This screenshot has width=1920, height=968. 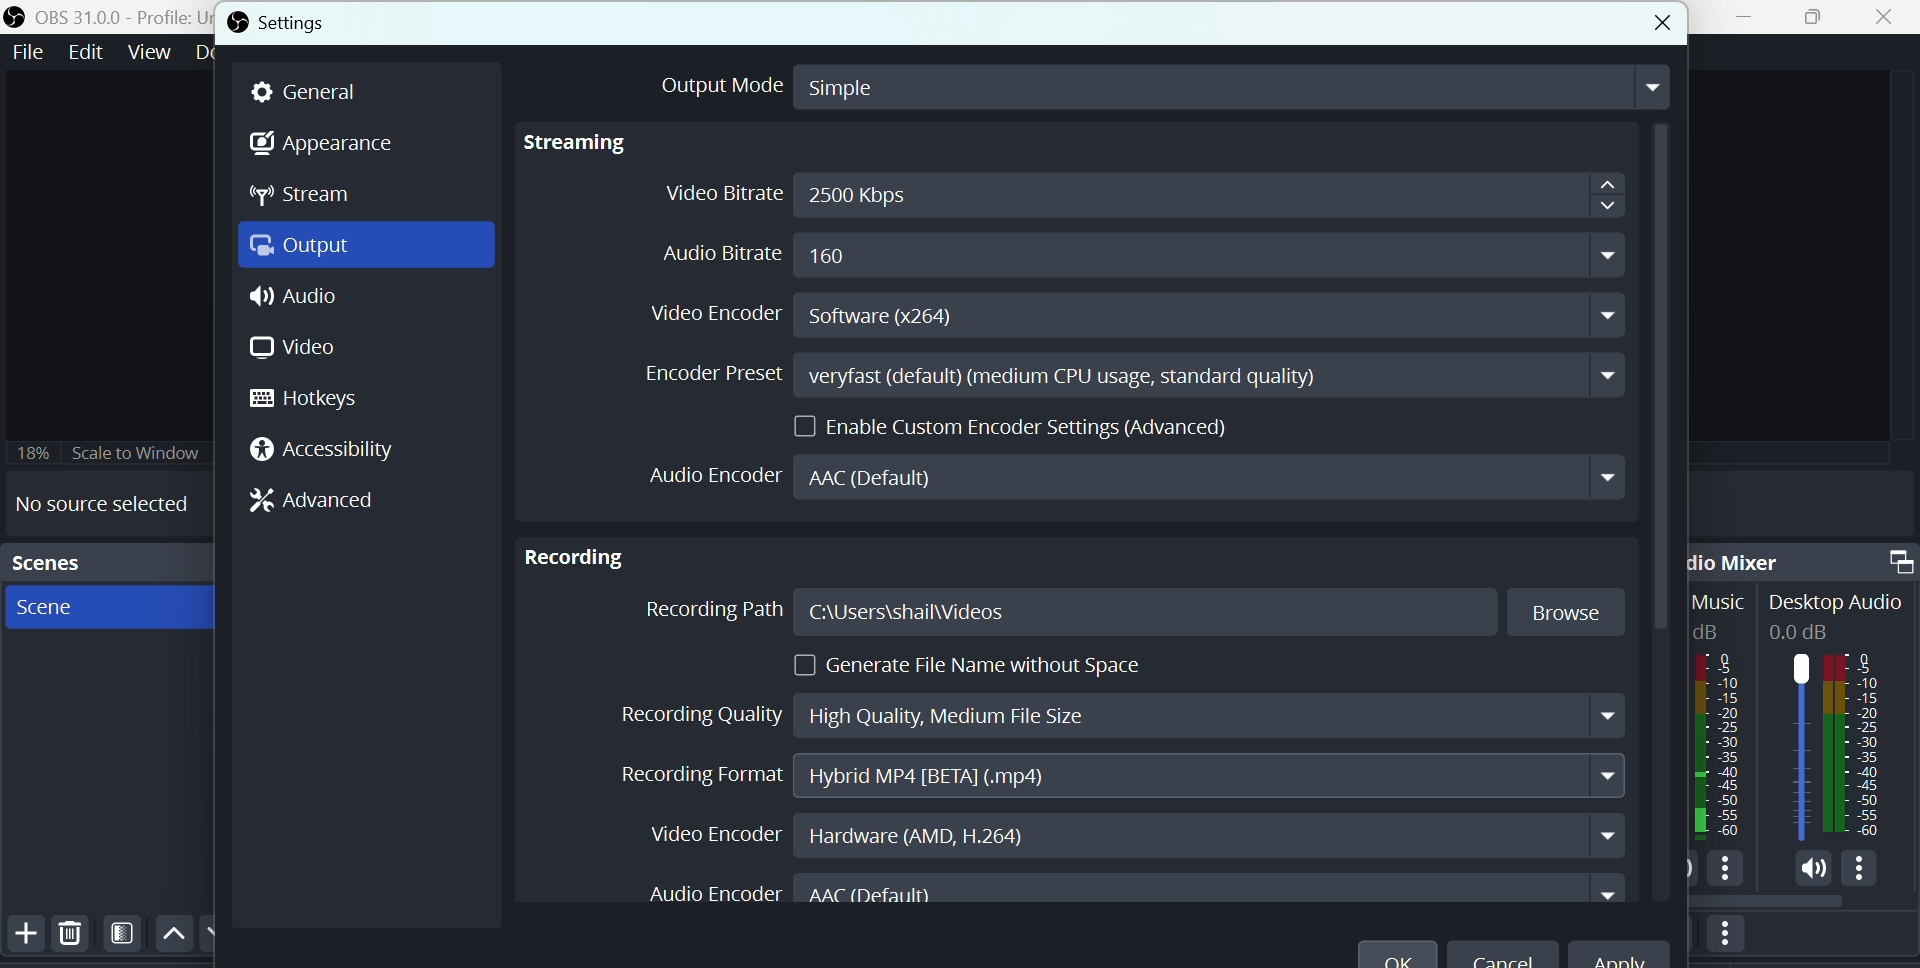 I want to click on Accessibility, so click(x=331, y=448).